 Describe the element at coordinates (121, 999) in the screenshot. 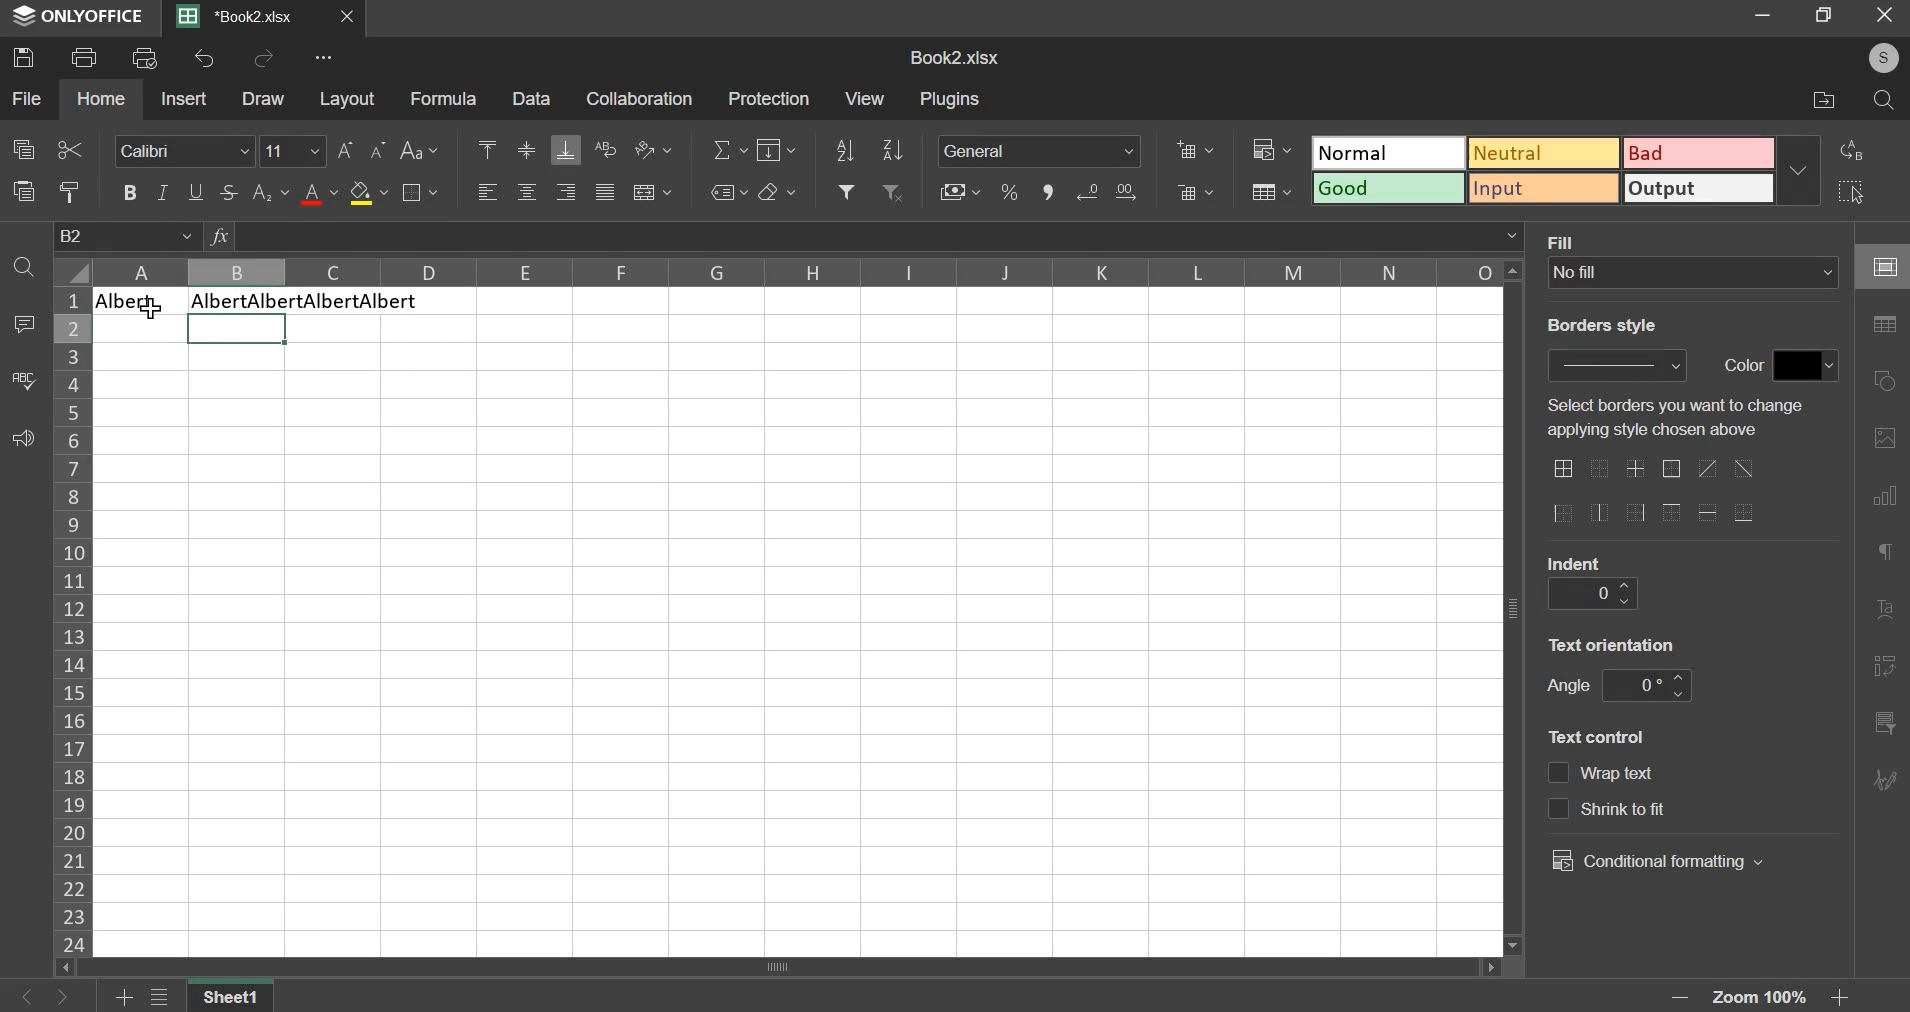

I see `add sheets` at that location.